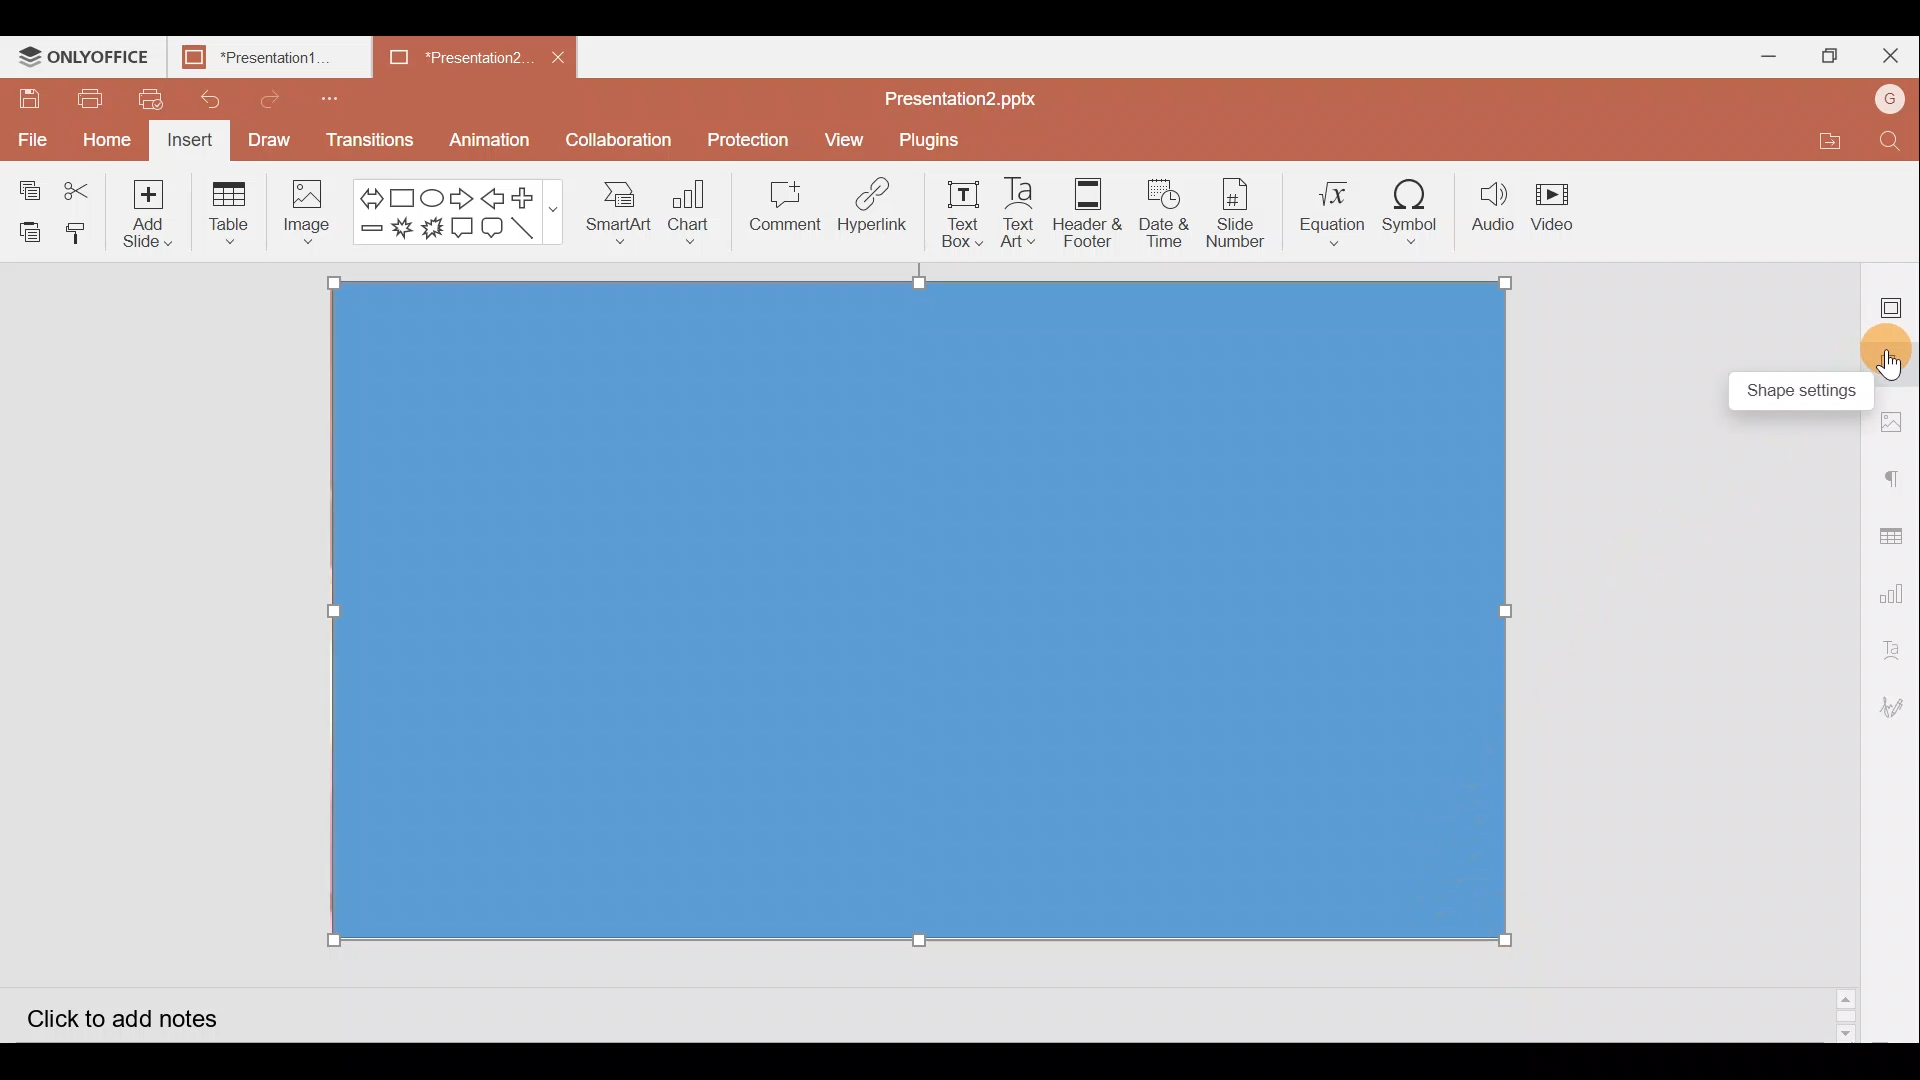 The height and width of the screenshot is (1080, 1920). Describe the element at coordinates (29, 99) in the screenshot. I see `Save` at that location.